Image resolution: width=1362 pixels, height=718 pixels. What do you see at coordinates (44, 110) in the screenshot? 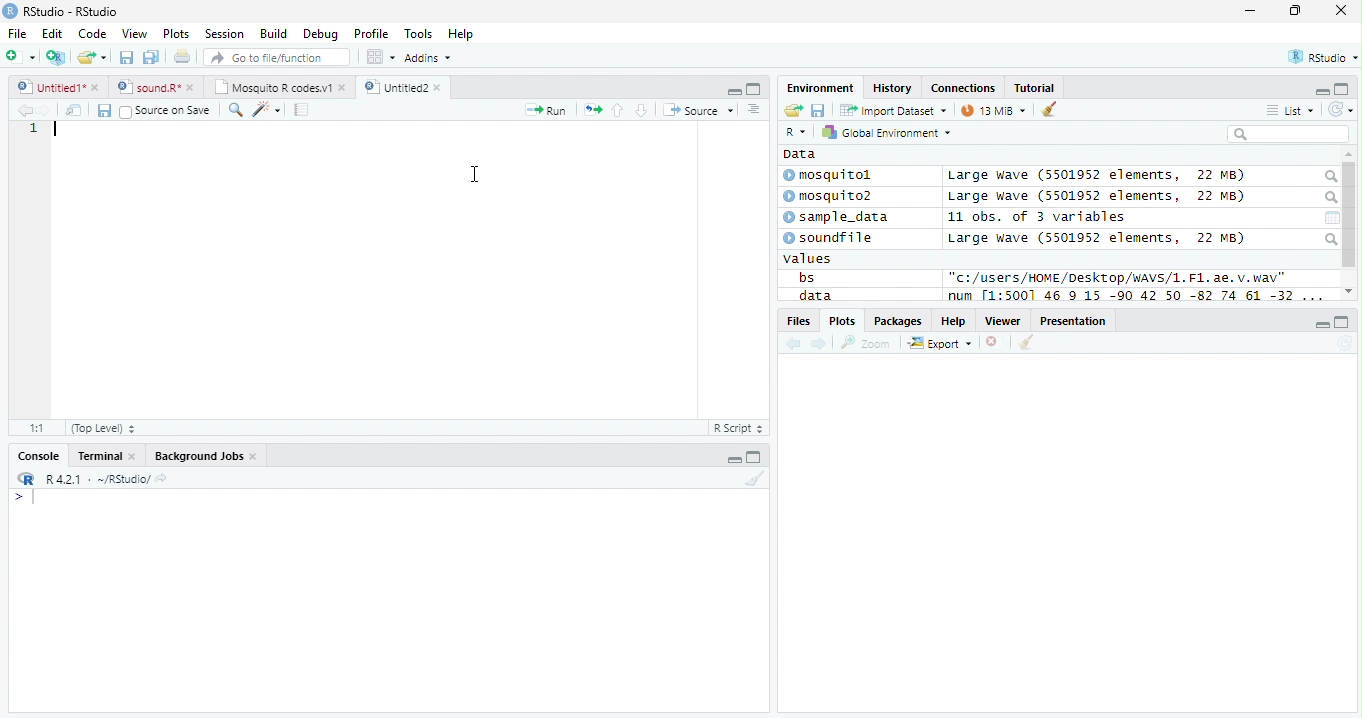
I see `Go forward` at bounding box center [44, 110].